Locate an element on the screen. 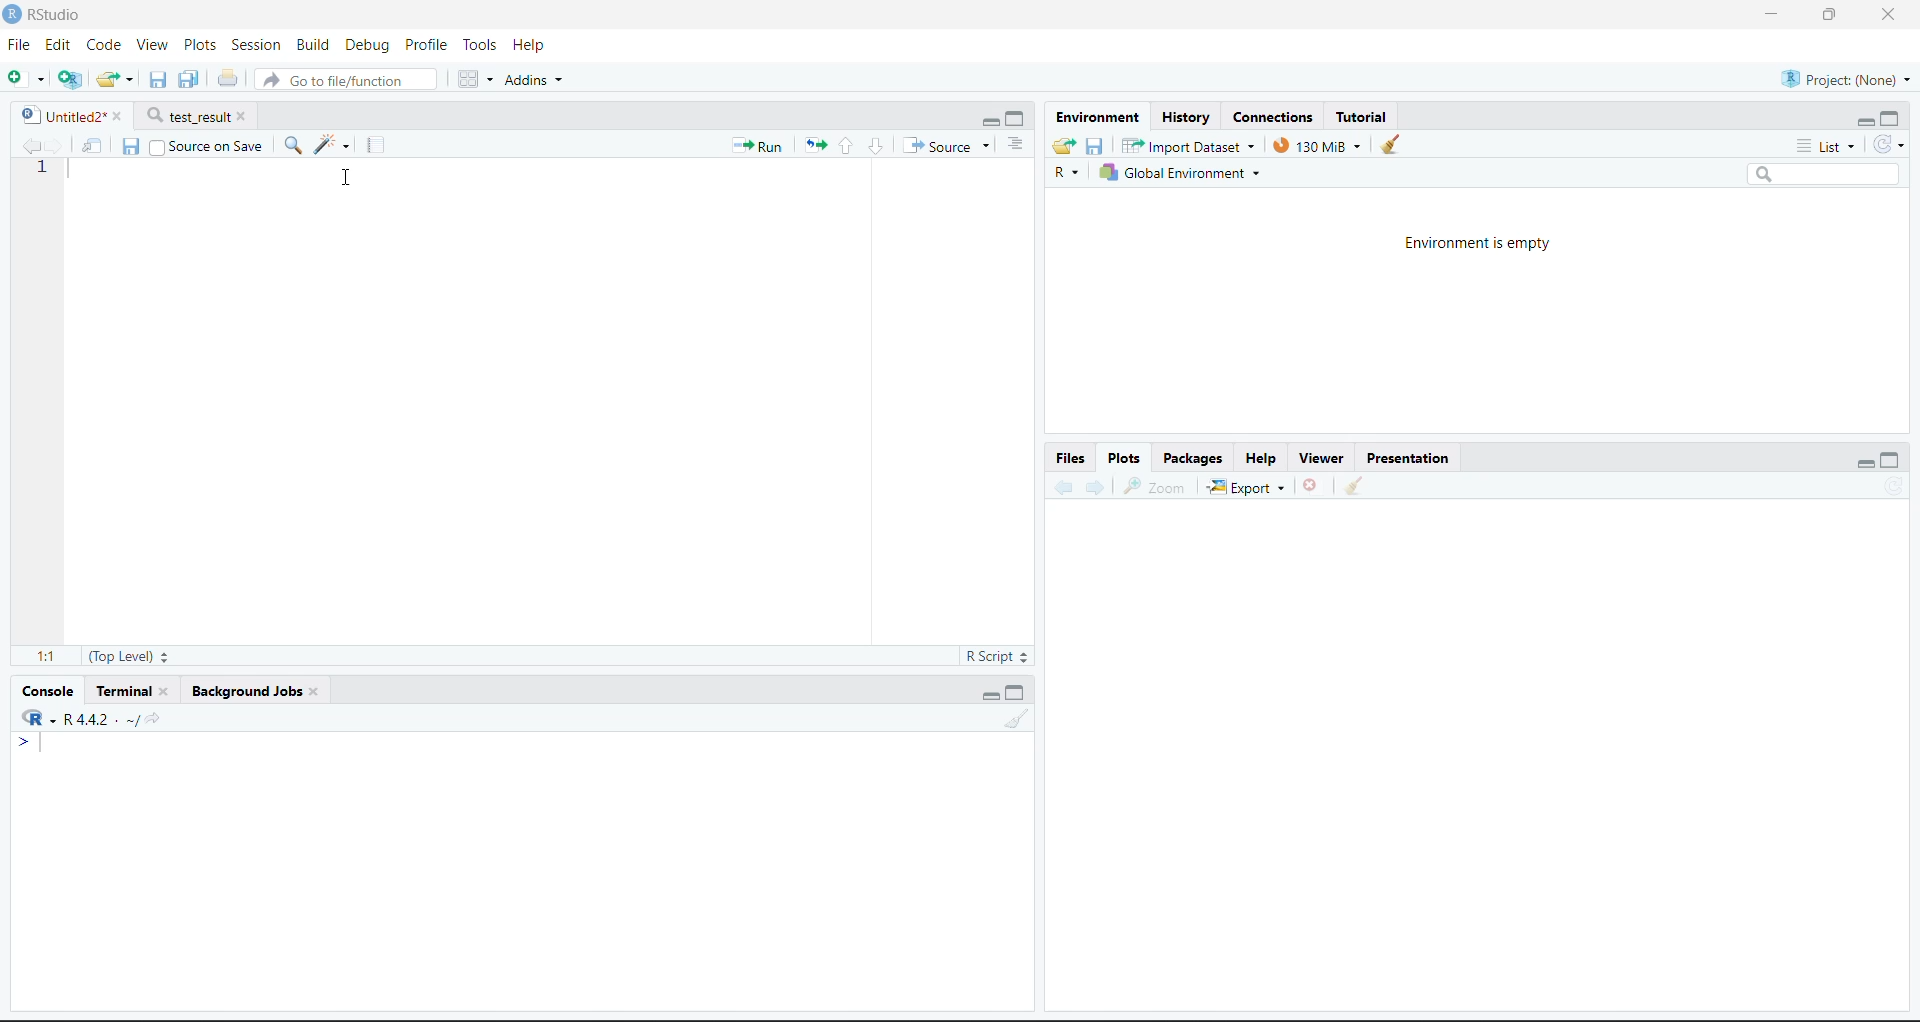 The height and width of the screenshot is (1022, 1920). Source on Save is located at coordinates (212, 145).